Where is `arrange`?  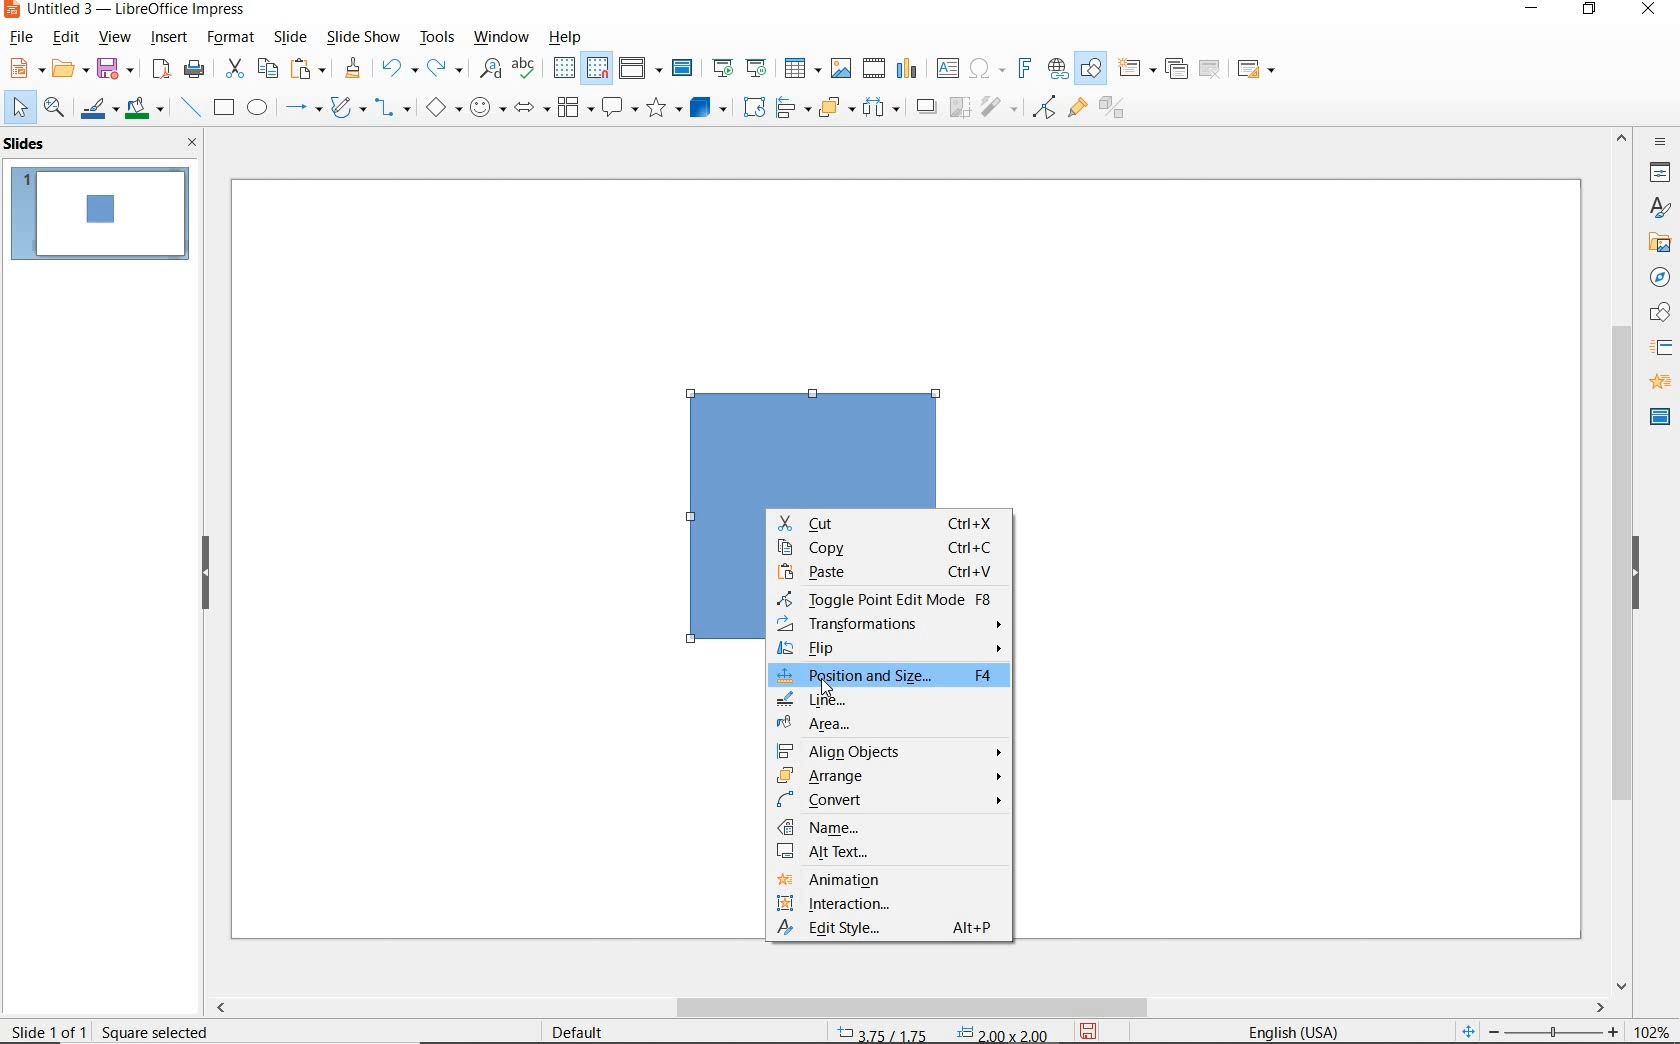 arrange is located at coordinates (836, 110).